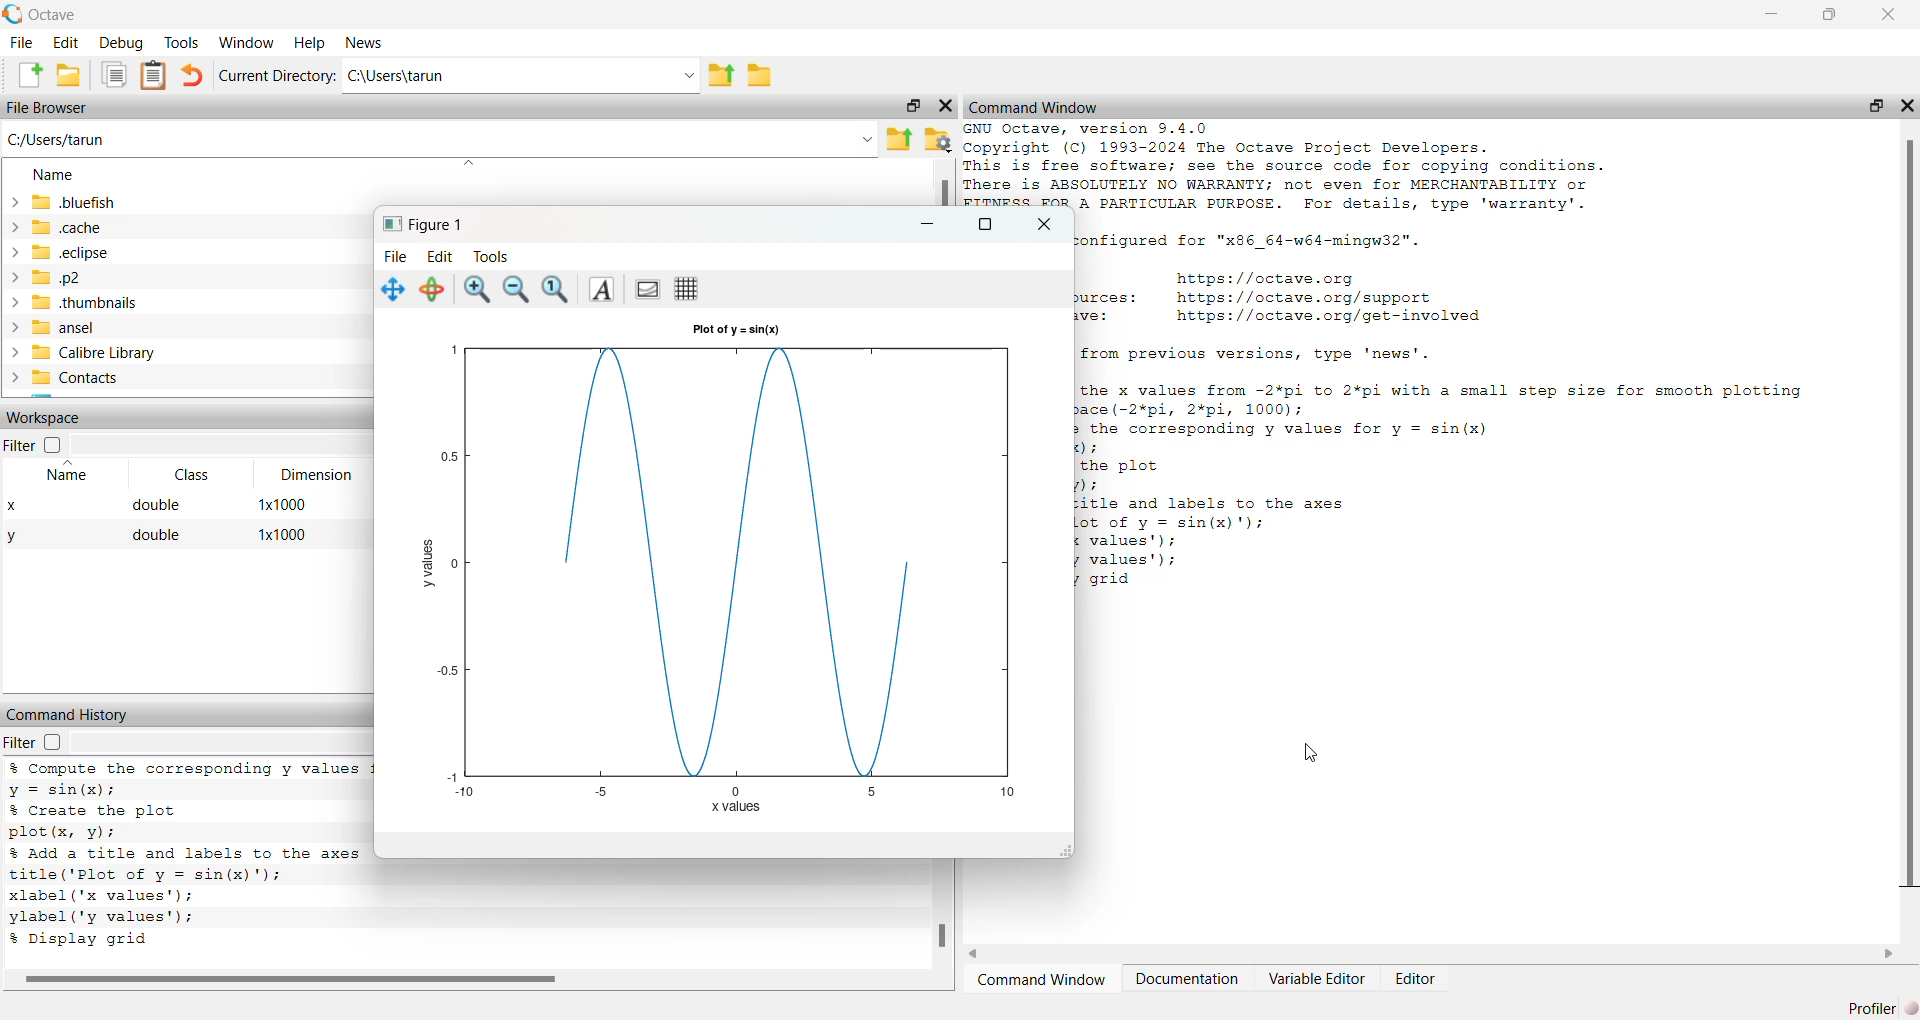 This screenshot has height=1020, width=1920. What do you see at coordinates (15, 507) in the screenshot?
I see `x` at bounding box center [15, 507].